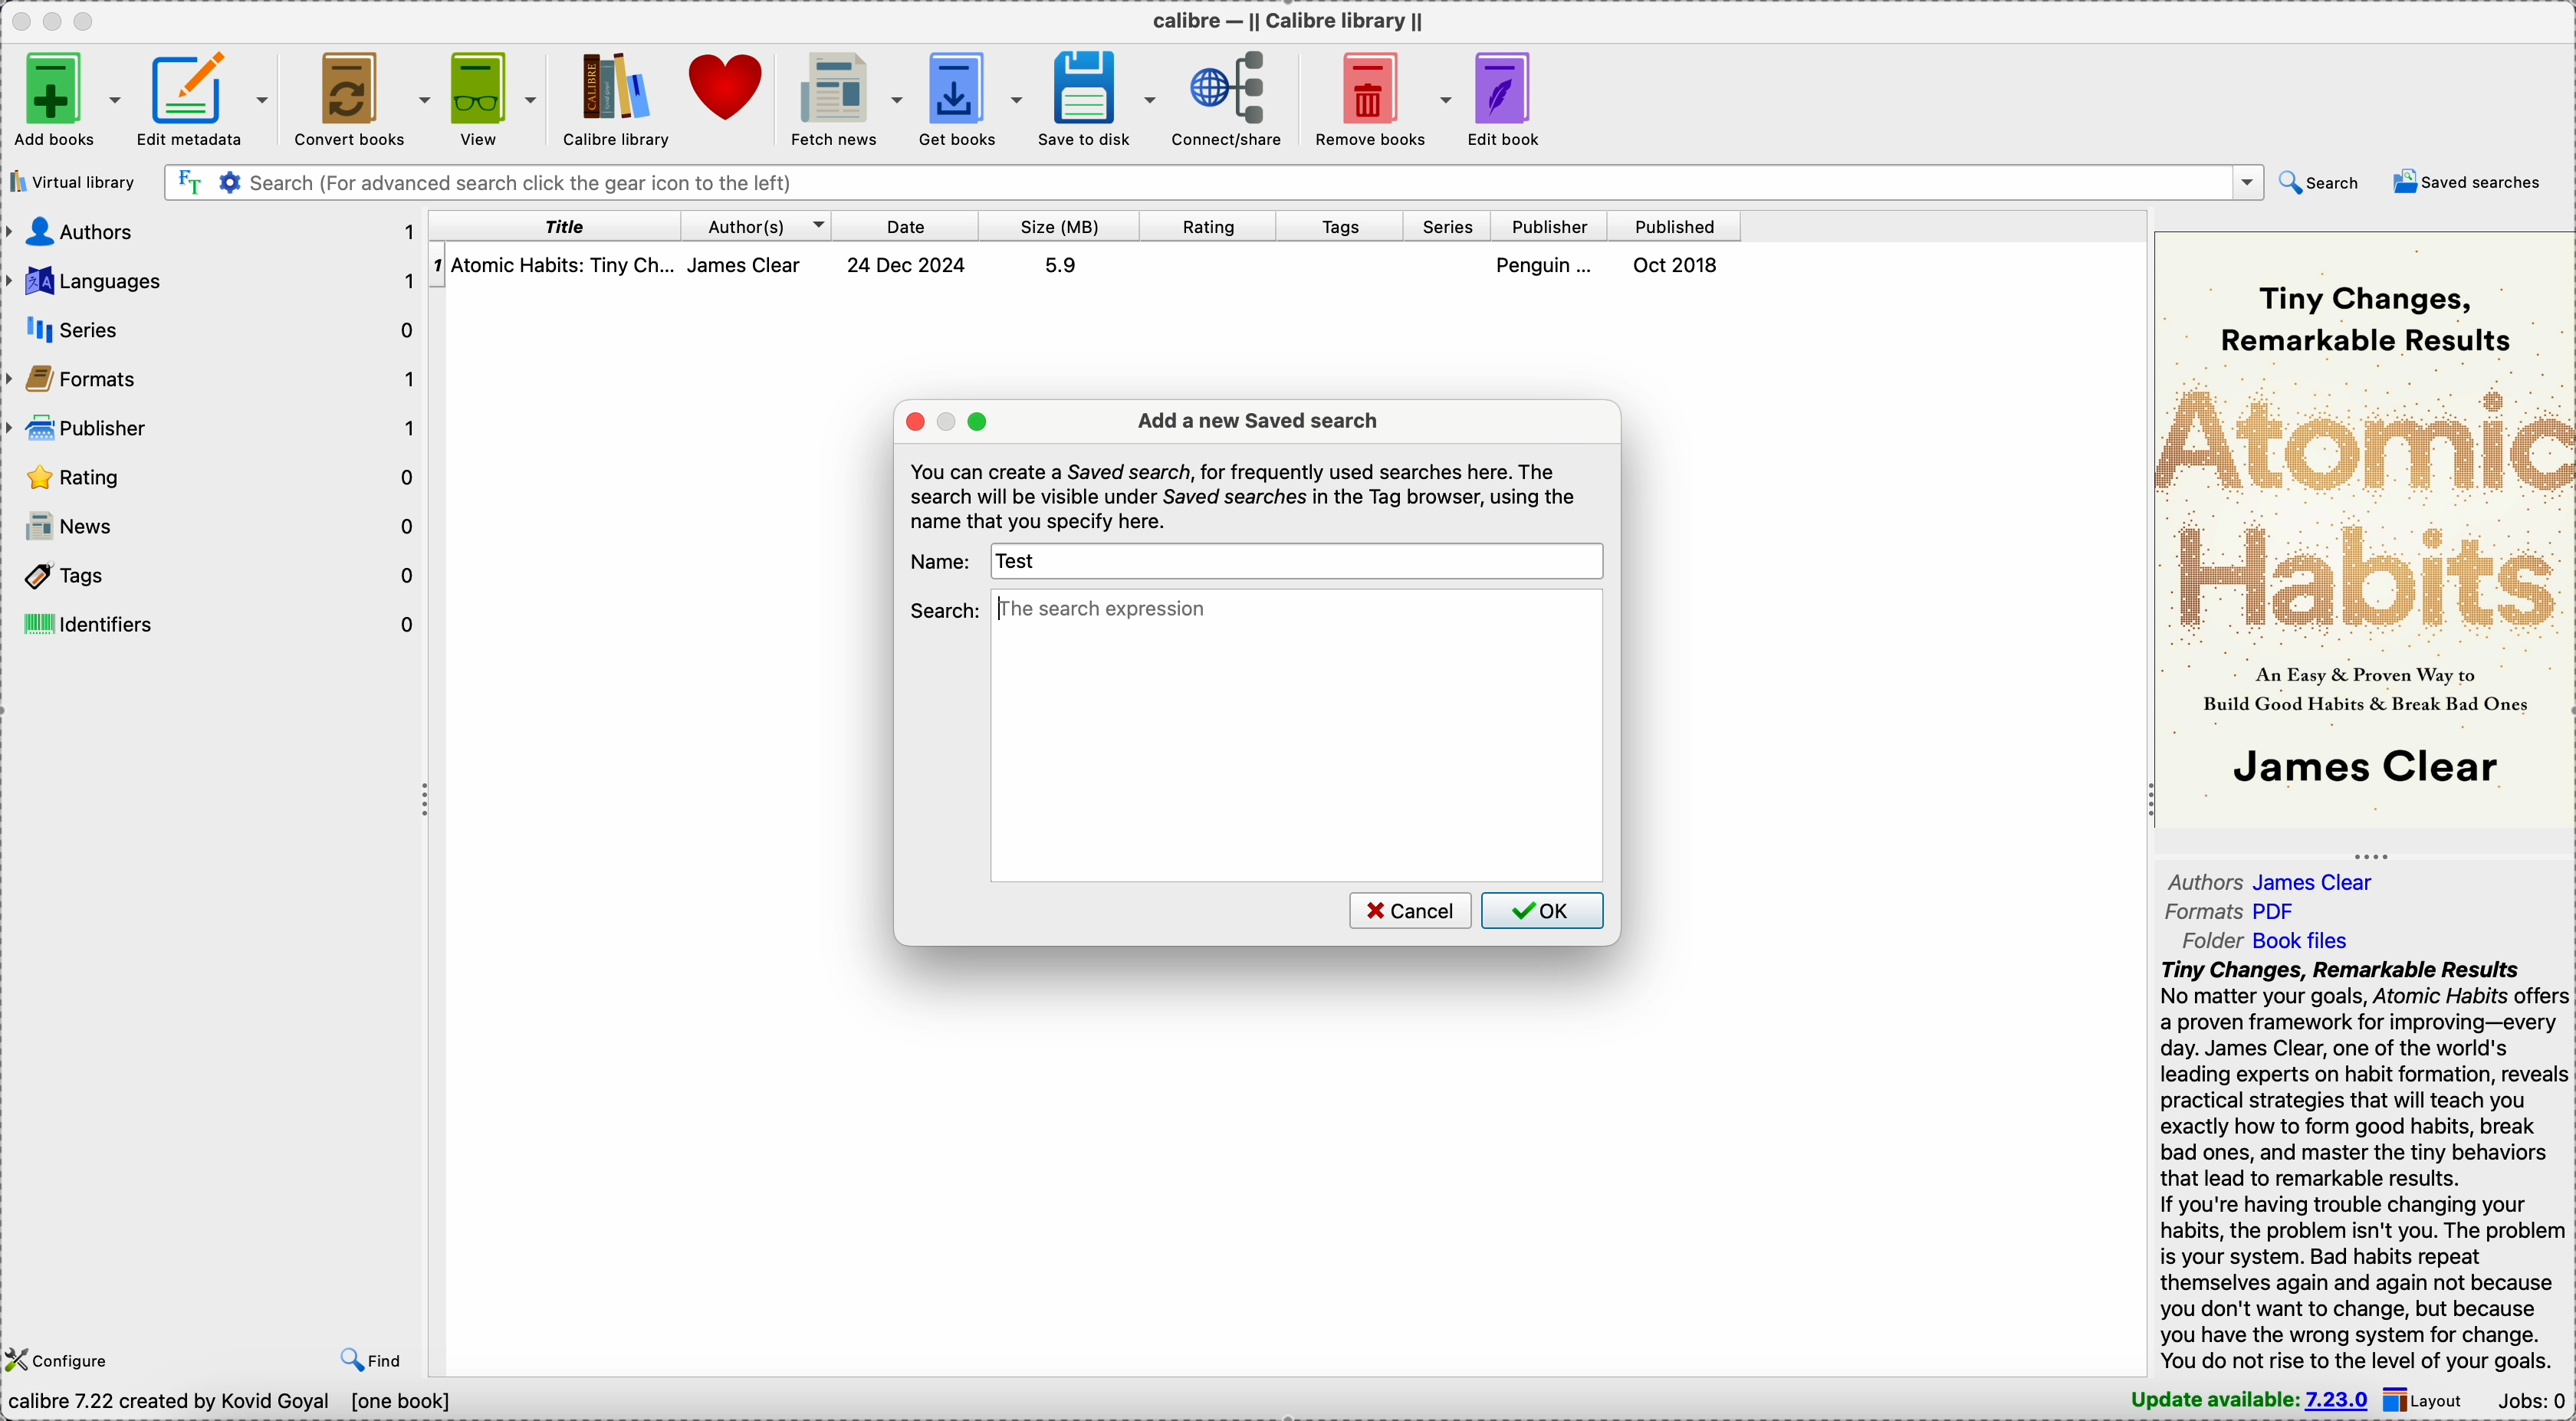 The image size is (2576, 1421). I want to click on Jobs: 0, so click(2534, 1399).